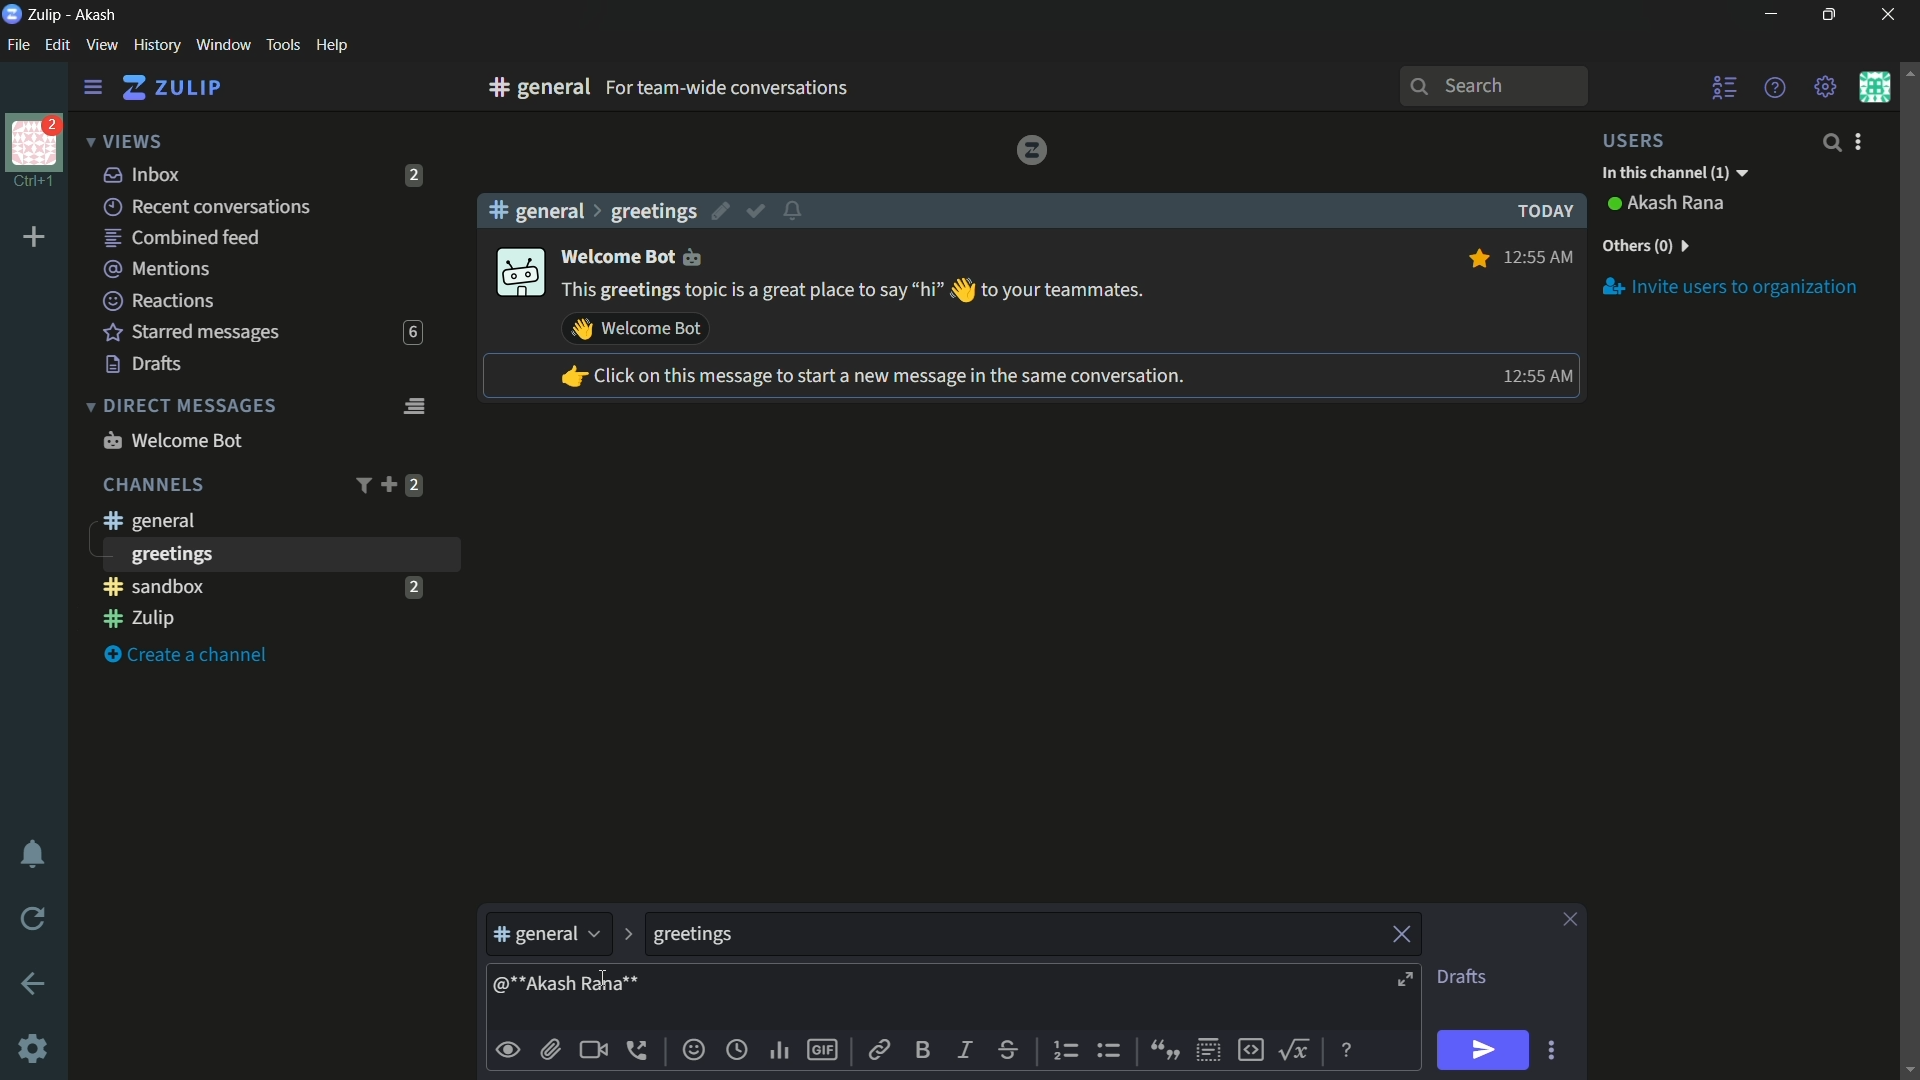  Describe the element at coordinates (1408, 982) in the screenshot. I see `expand` at that location.